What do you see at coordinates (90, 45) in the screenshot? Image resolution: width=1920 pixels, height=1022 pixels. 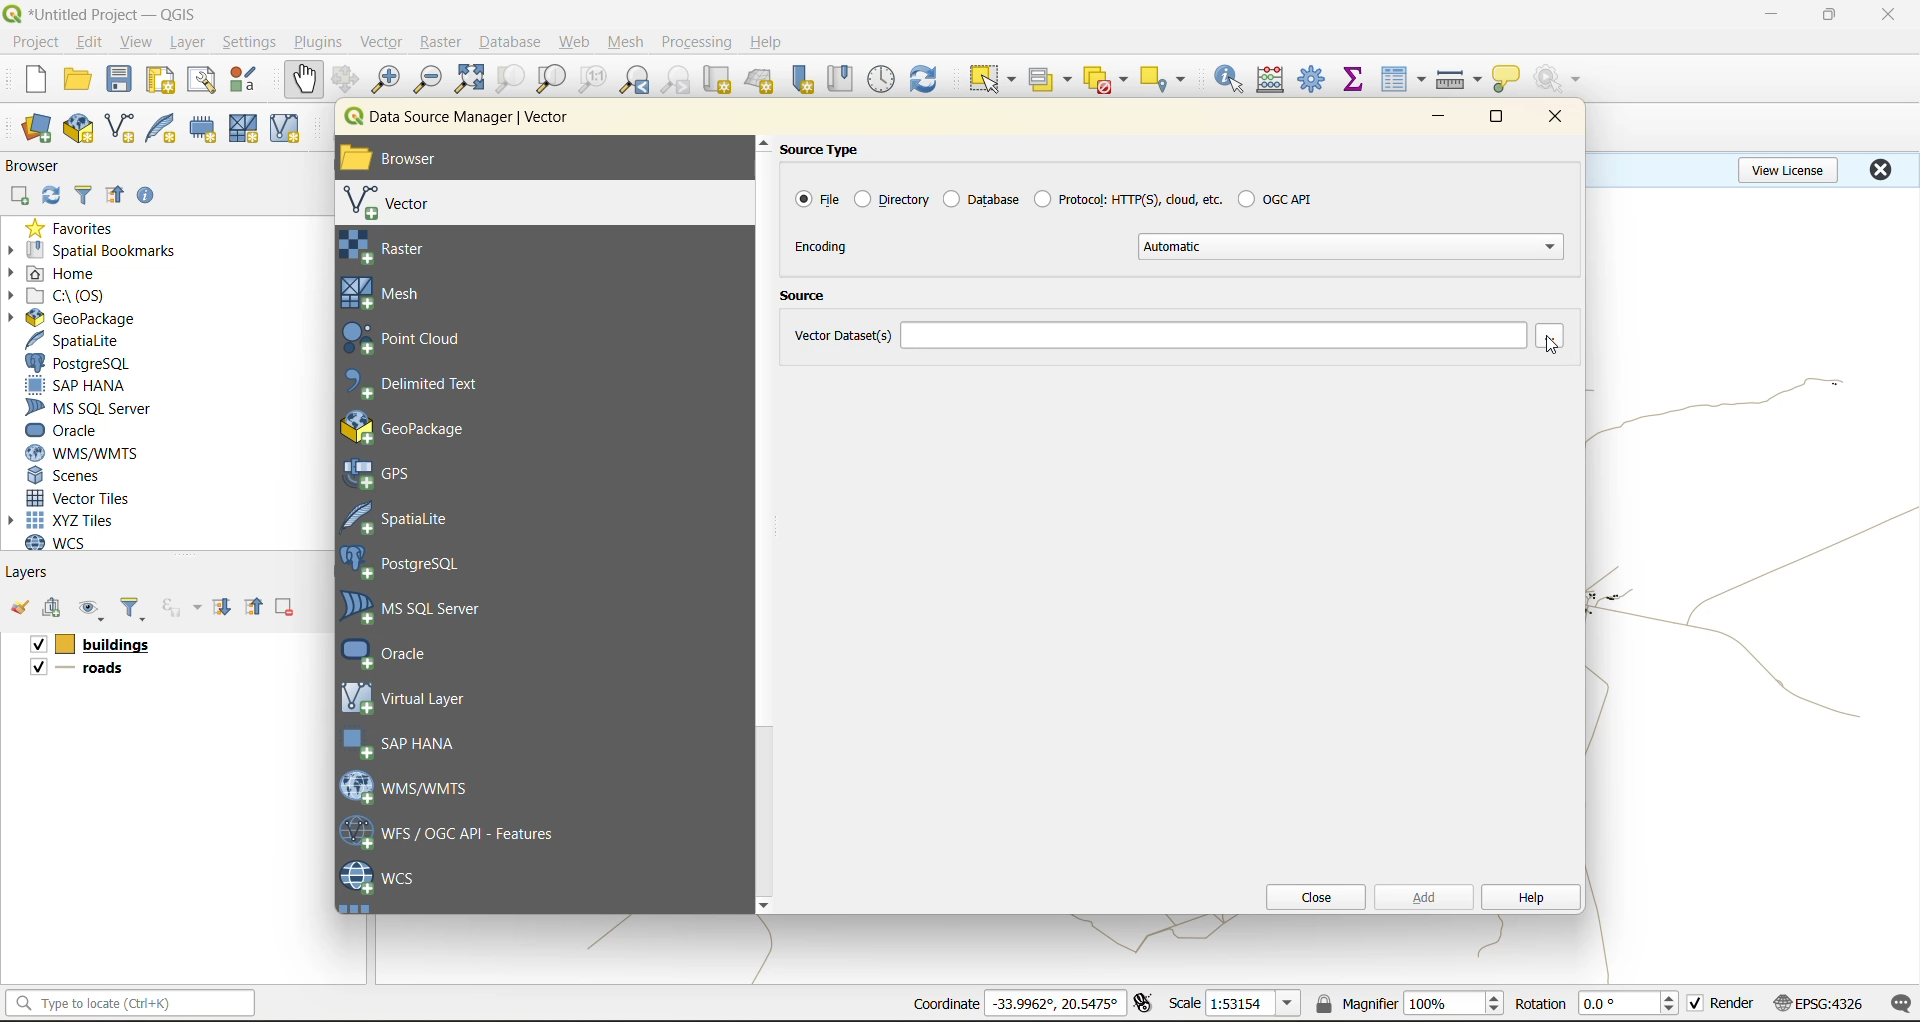 I see `edit` at bounding box center [90, 45].